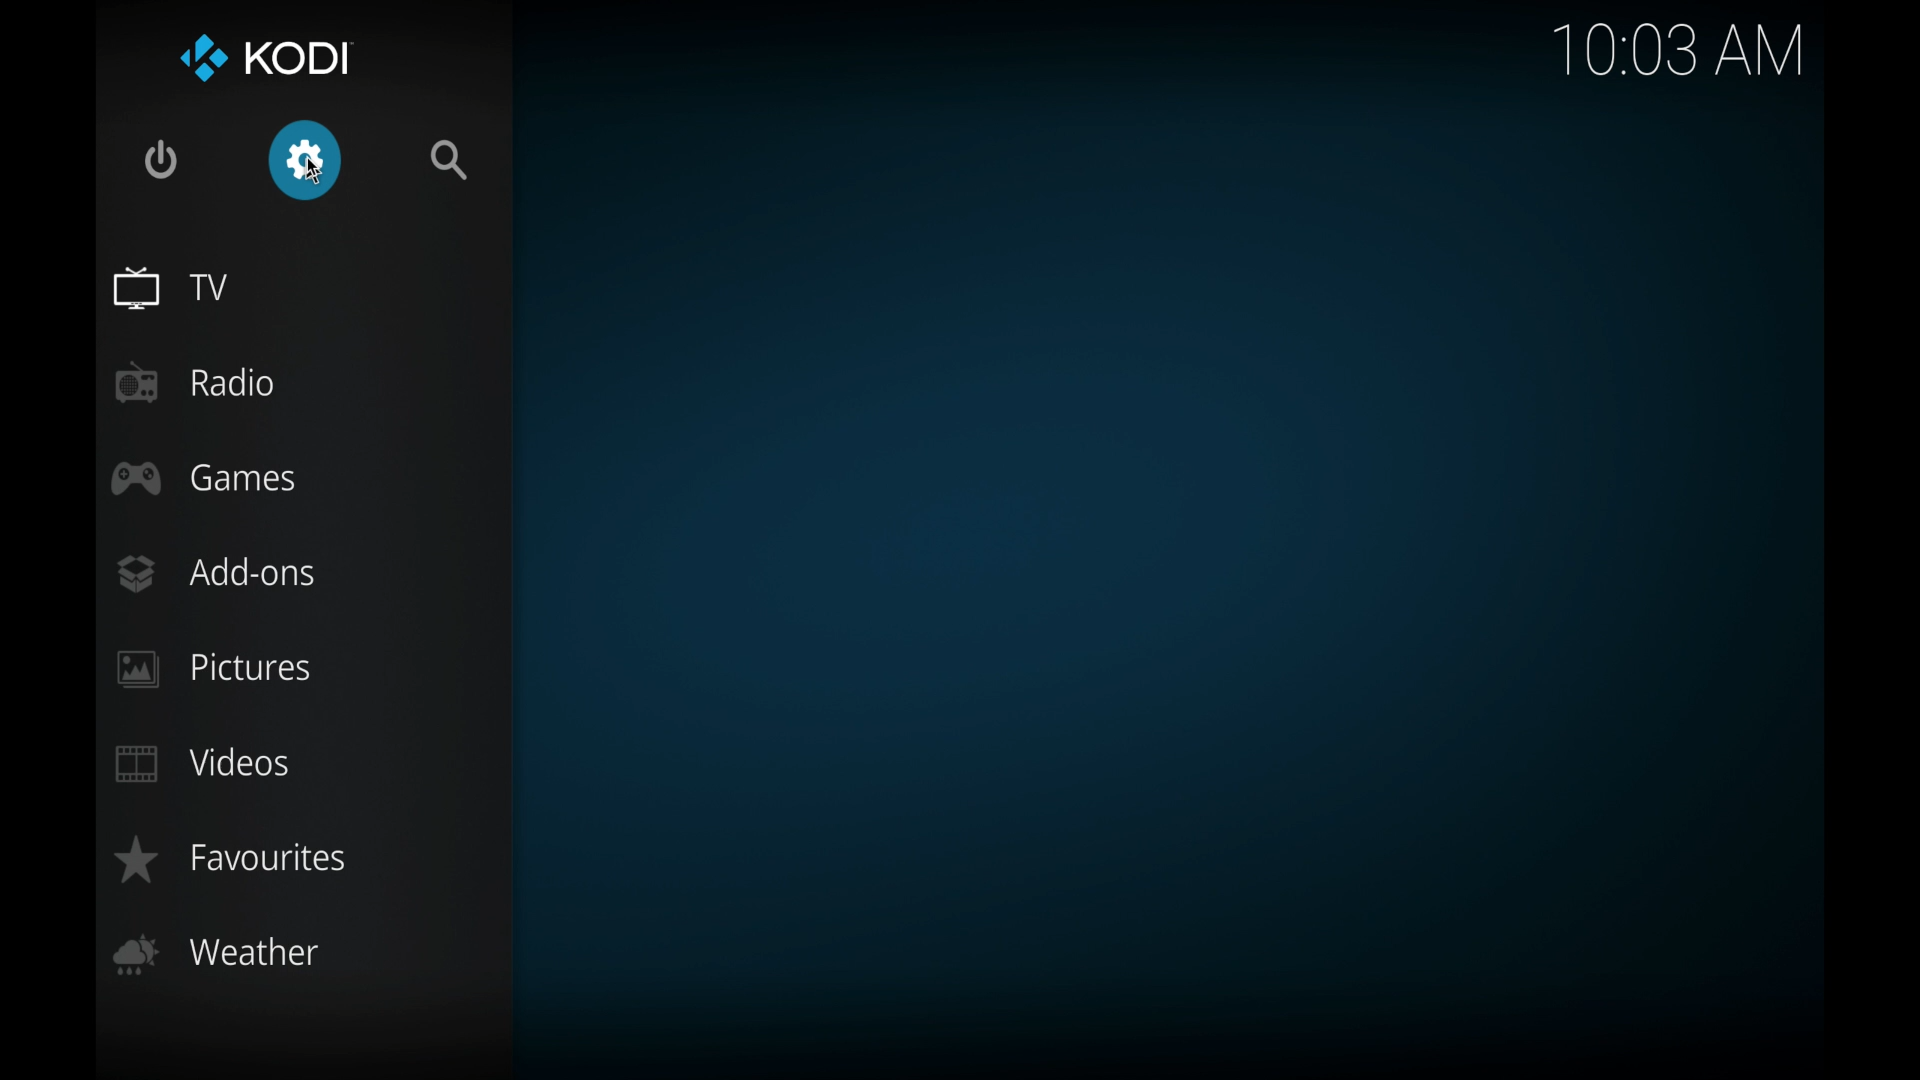 Image resolution: width=1920 pixels, height=1080 pixels. Describe the element at coordinates (230, 860) in the screenshot. I see `favorites` at that location.